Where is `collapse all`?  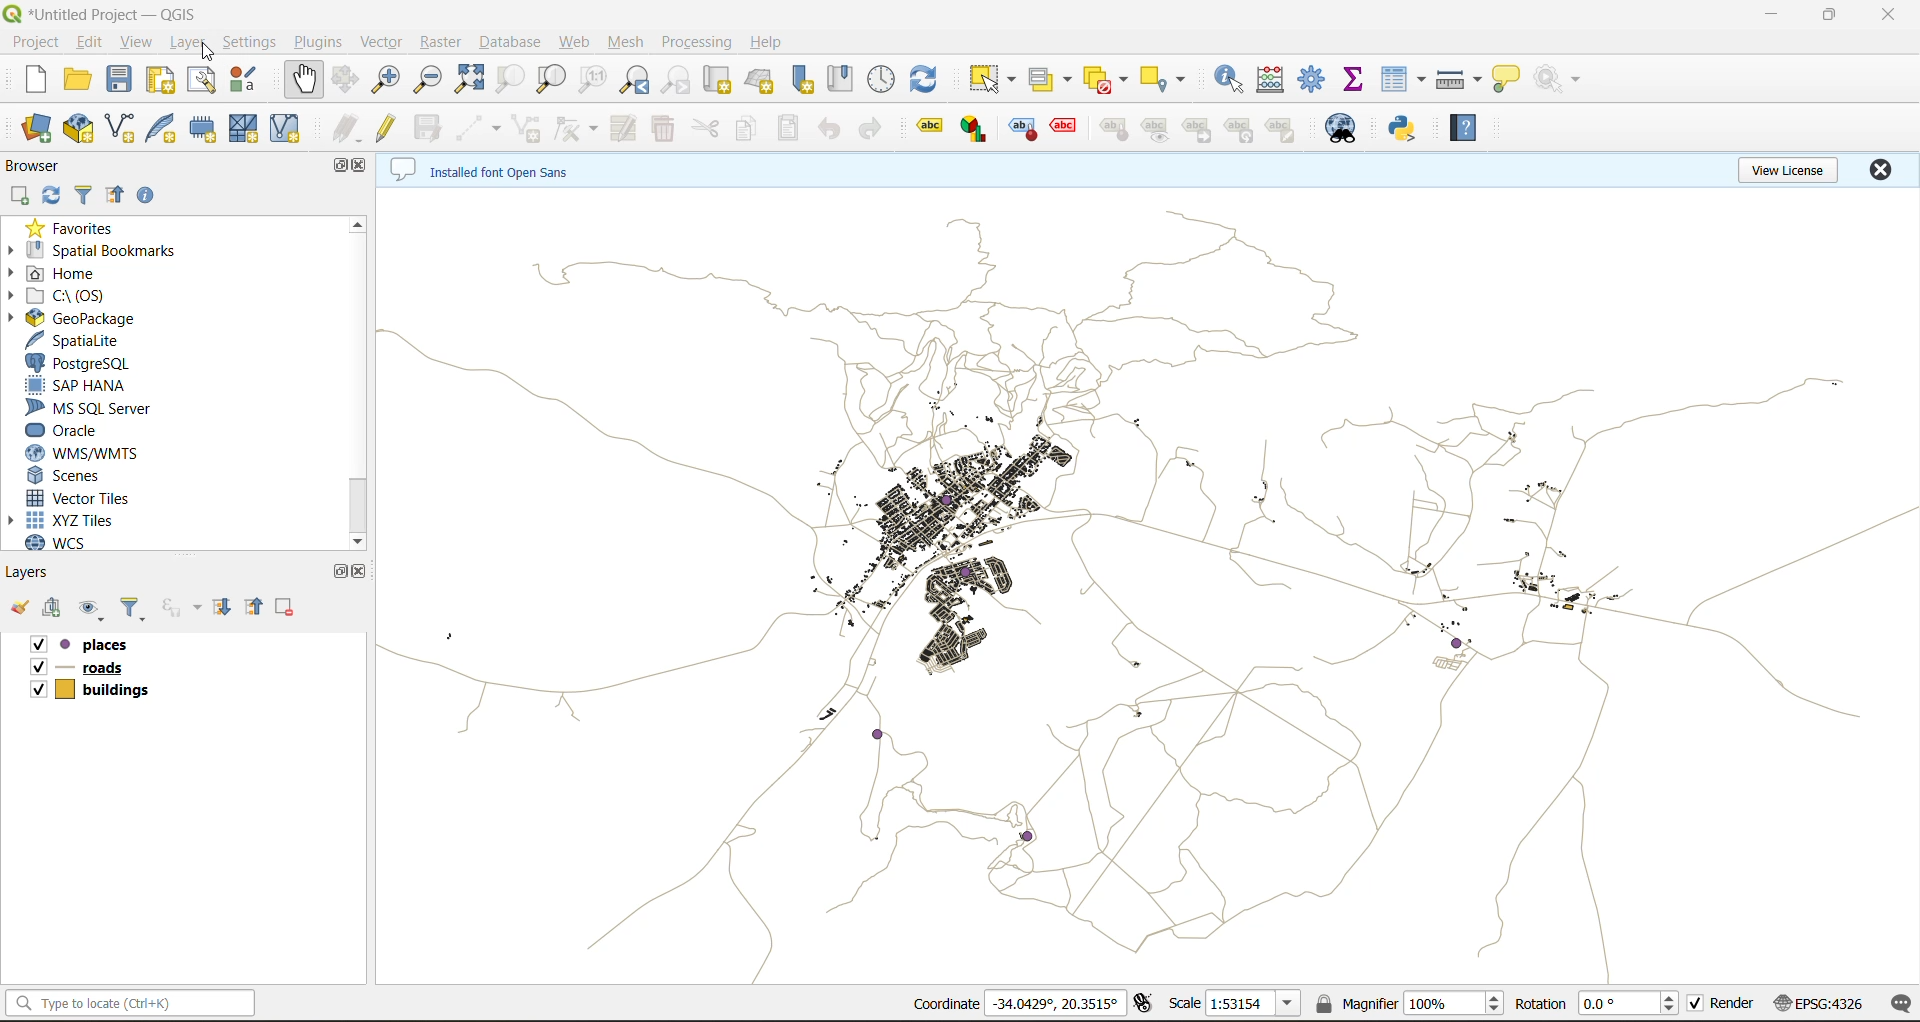
collapse all is located at coordinates (256, 608).